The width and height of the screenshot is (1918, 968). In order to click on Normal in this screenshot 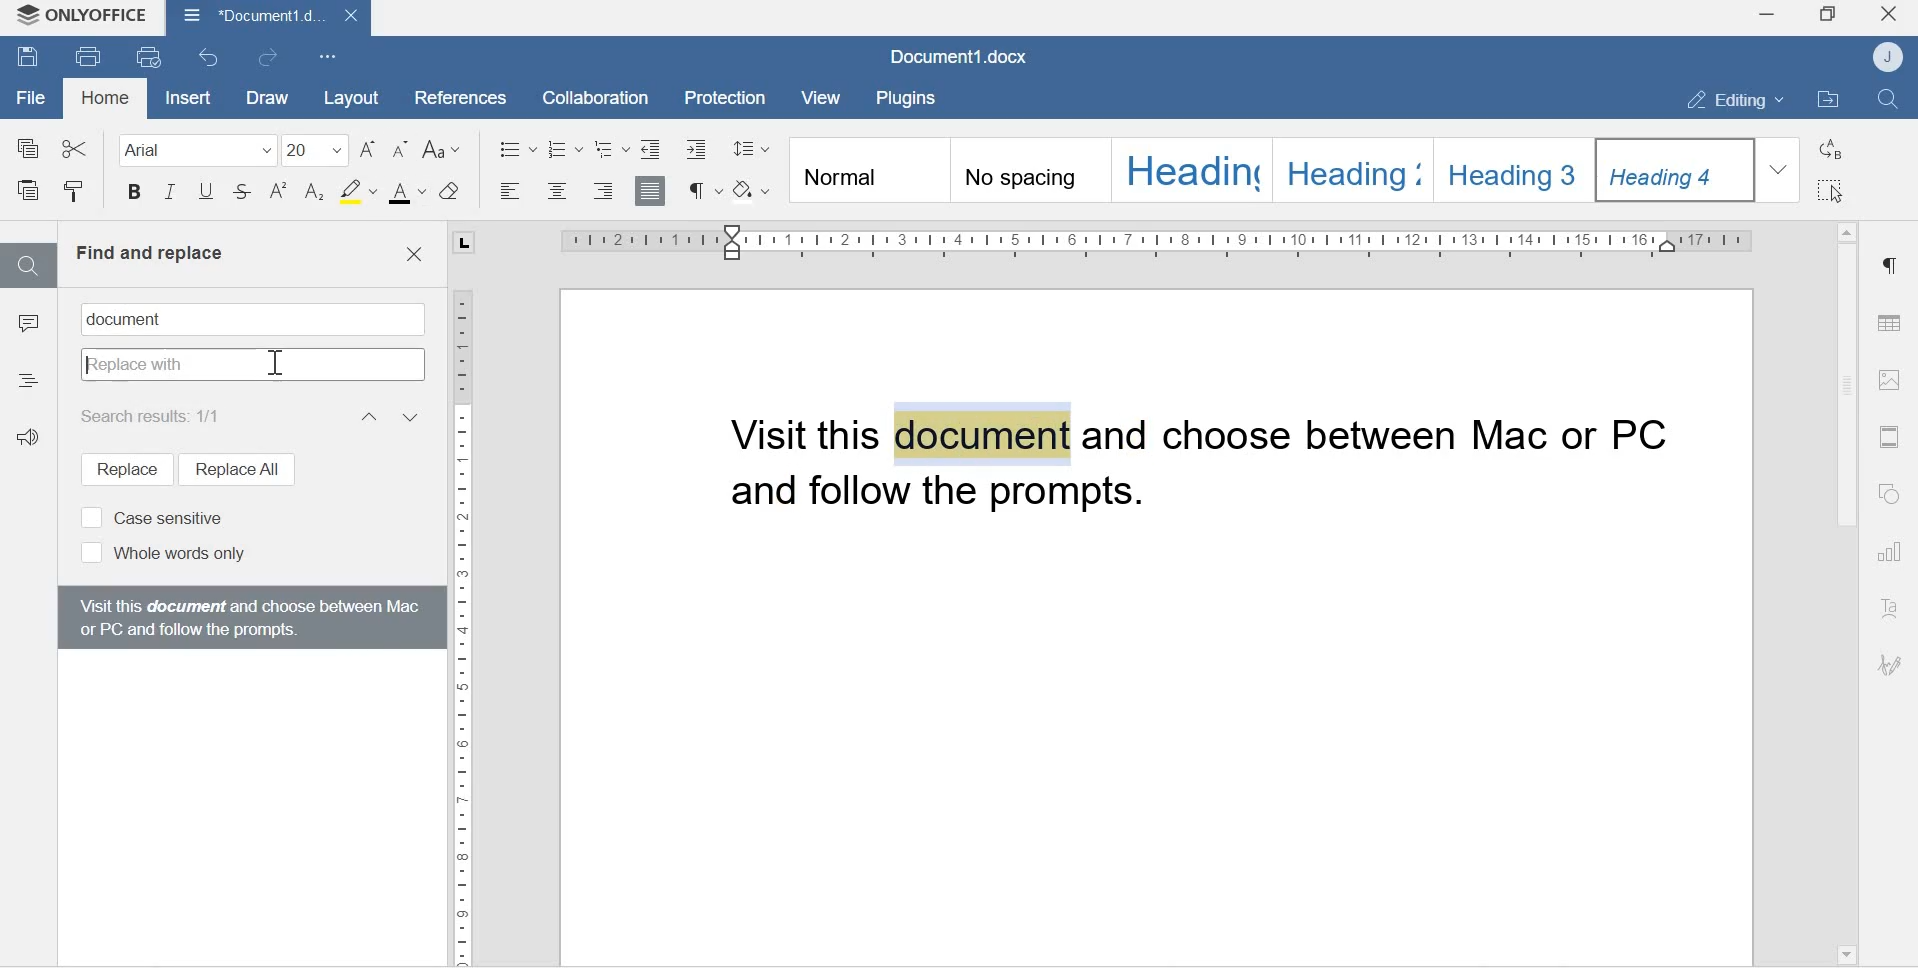, I will do `click(867, 172)`.